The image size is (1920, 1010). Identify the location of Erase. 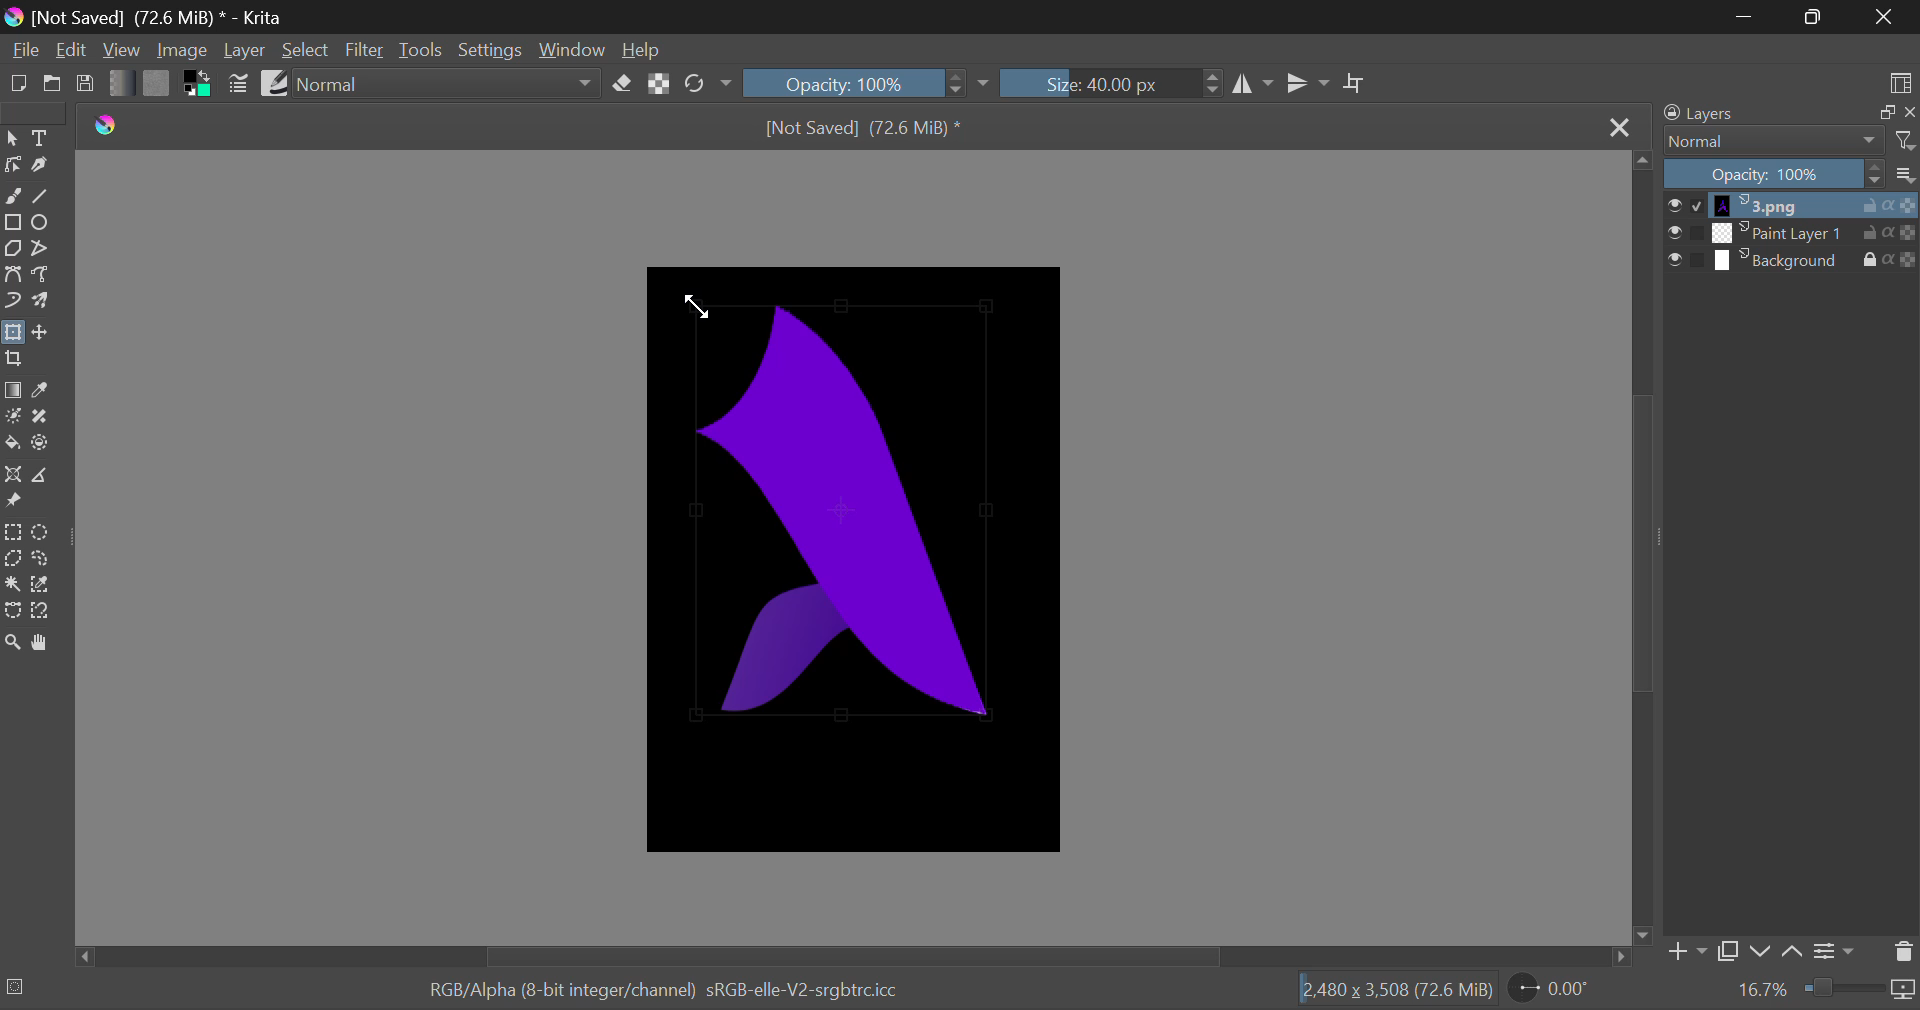
(623, 84).